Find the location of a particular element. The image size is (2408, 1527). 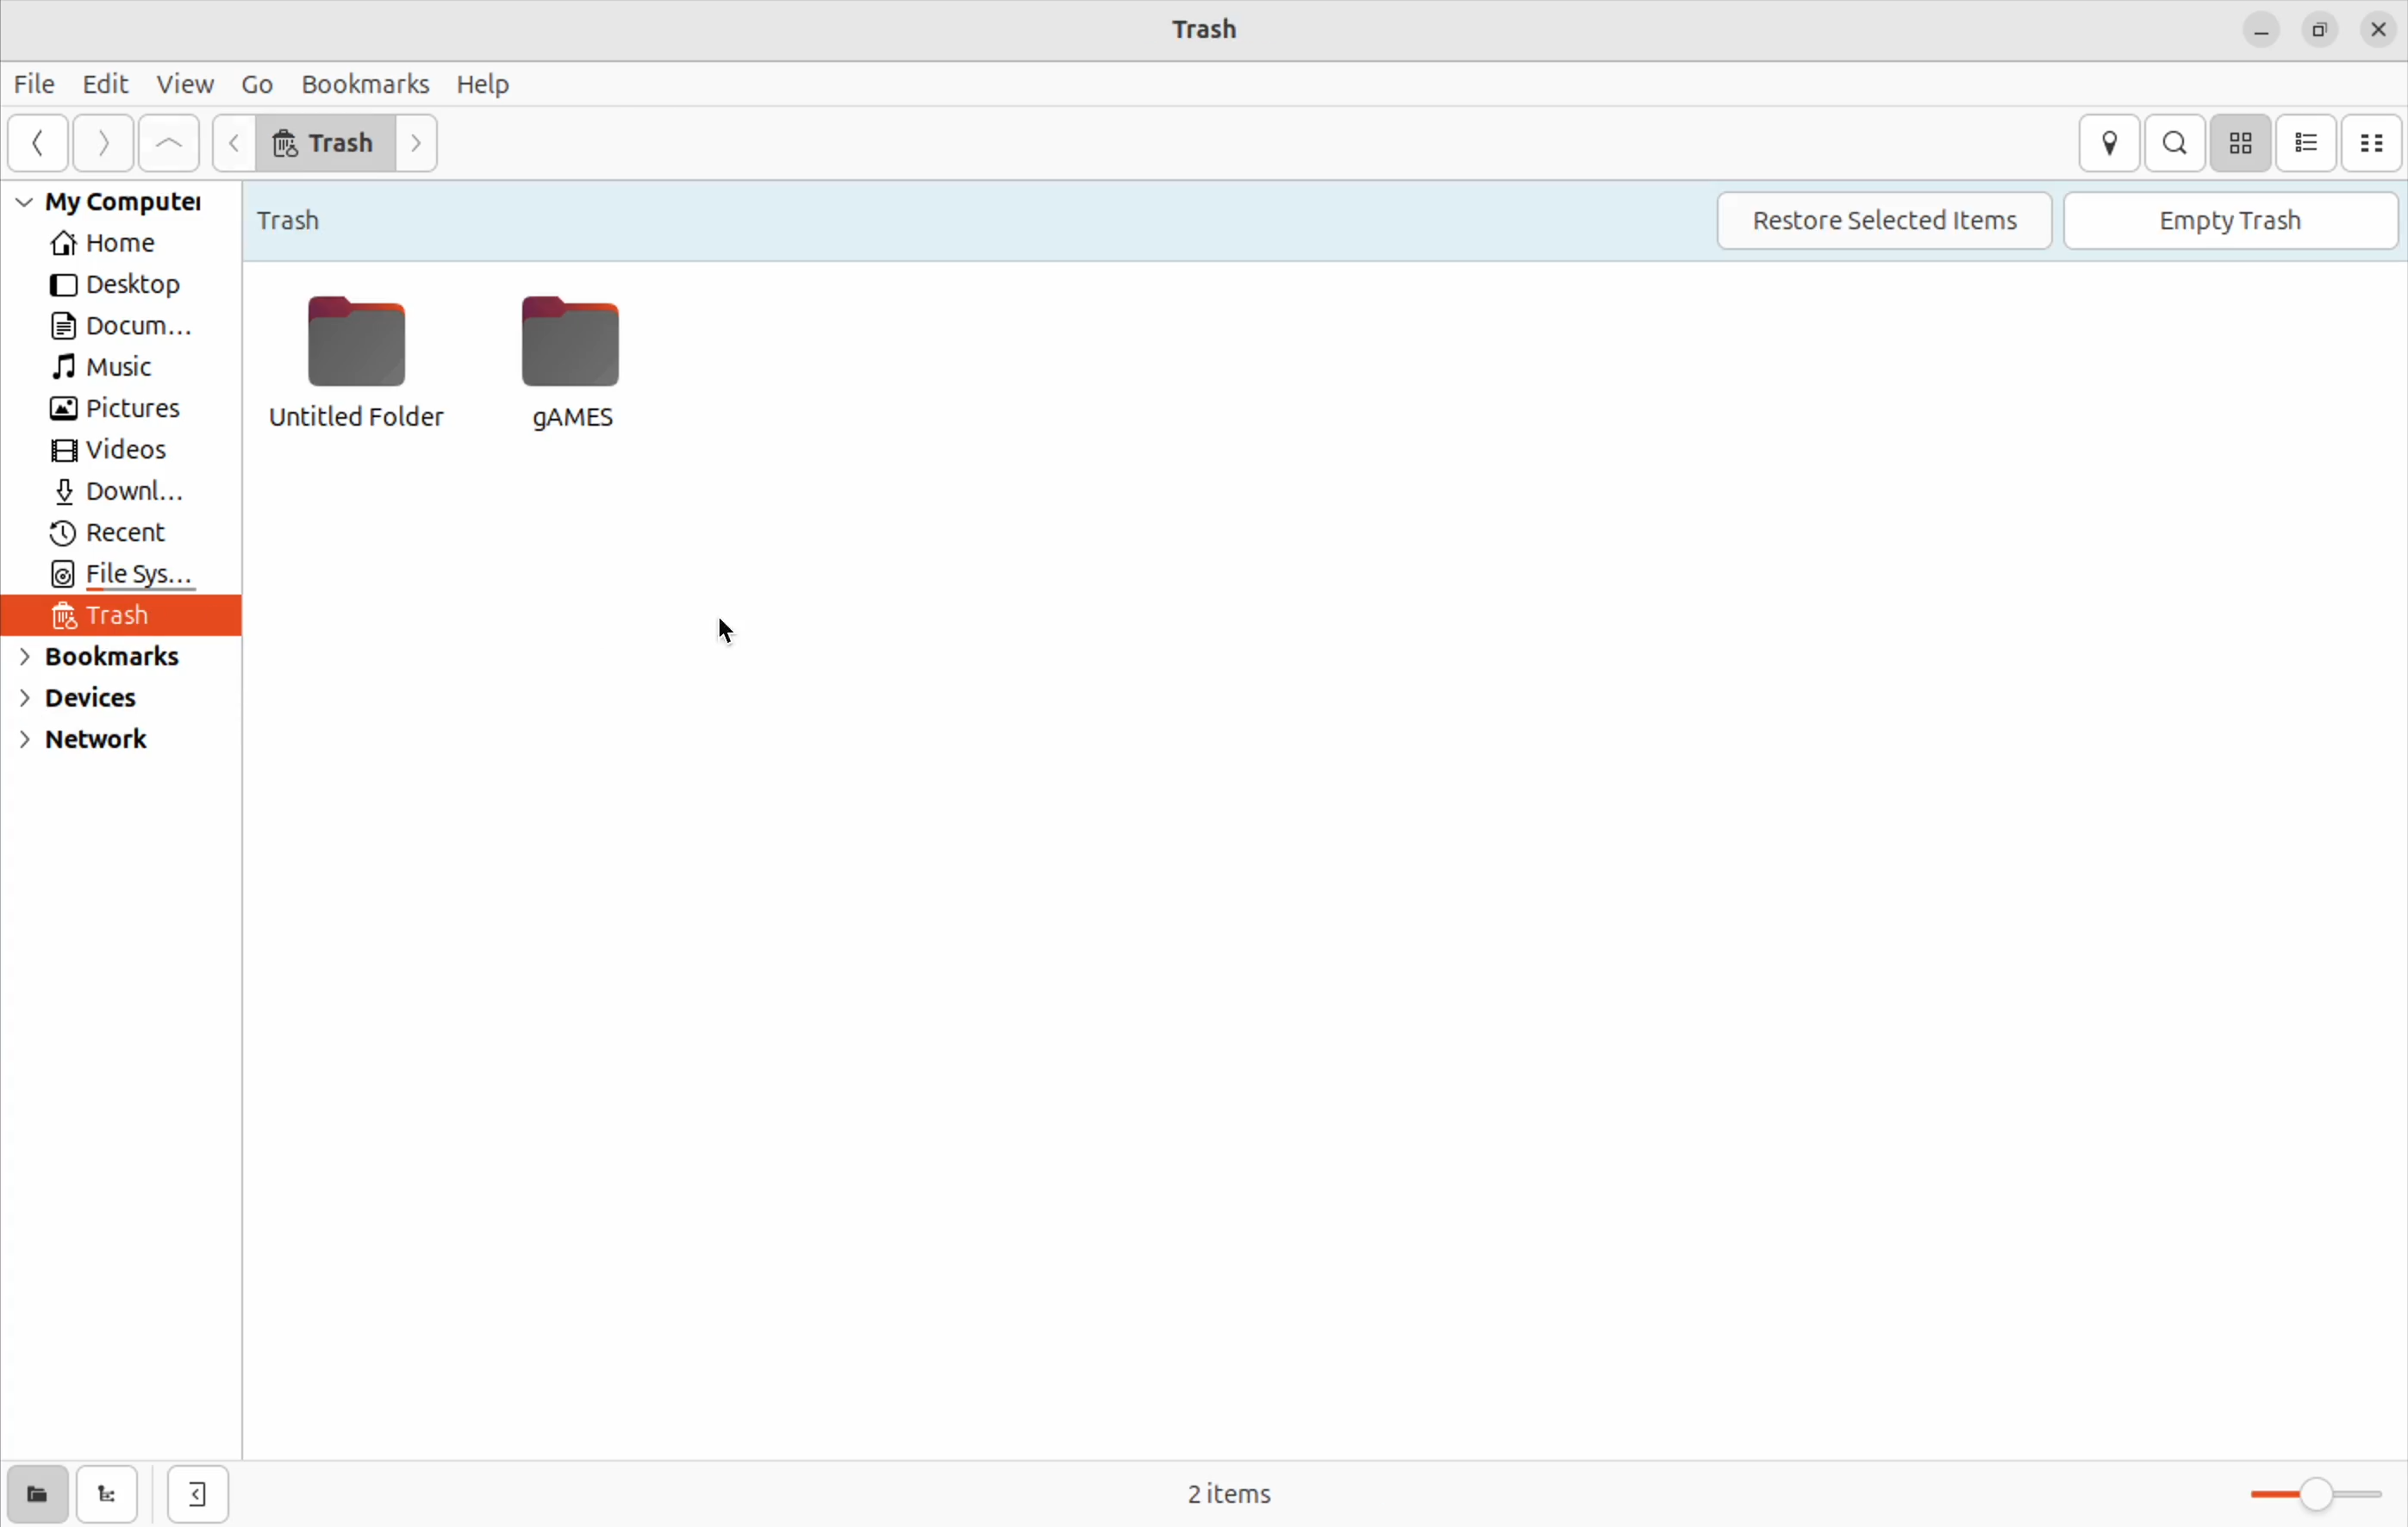

2 items is located at coordinates (1278, 1487).